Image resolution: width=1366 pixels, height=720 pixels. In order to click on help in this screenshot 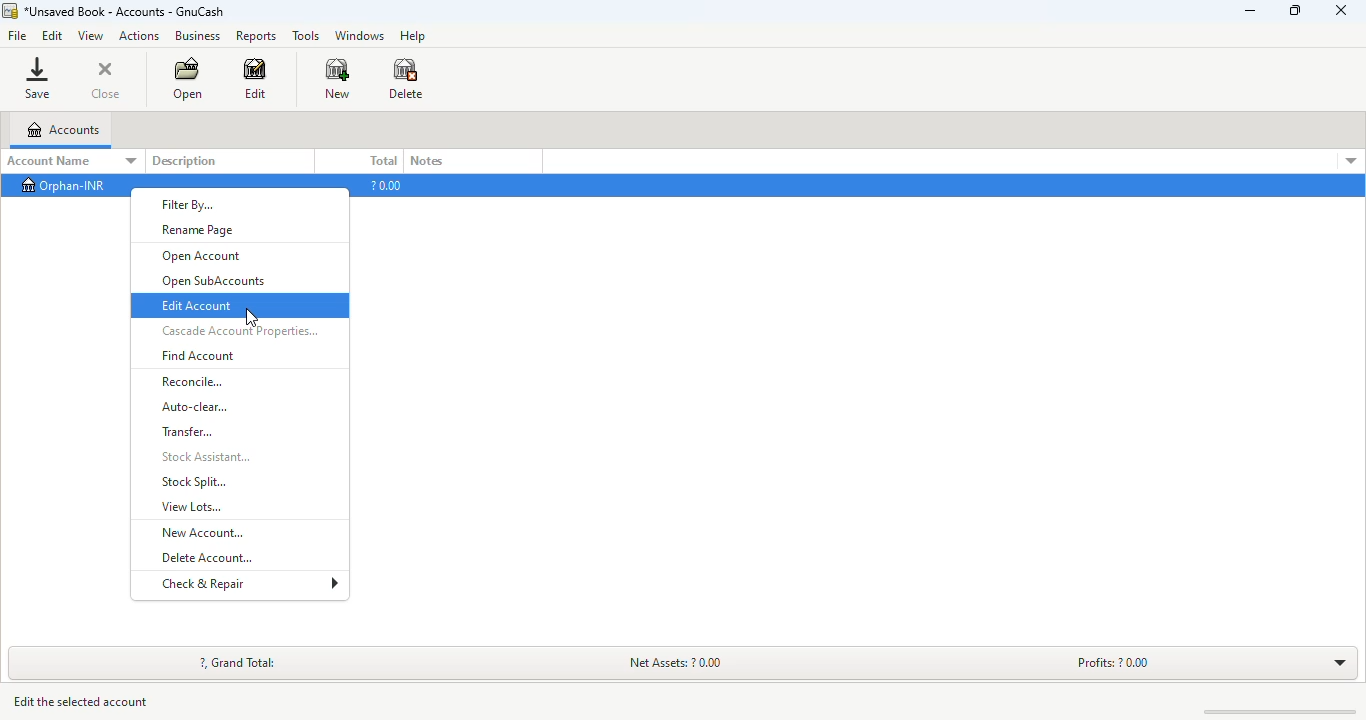, I will do `click(415, 36)`.